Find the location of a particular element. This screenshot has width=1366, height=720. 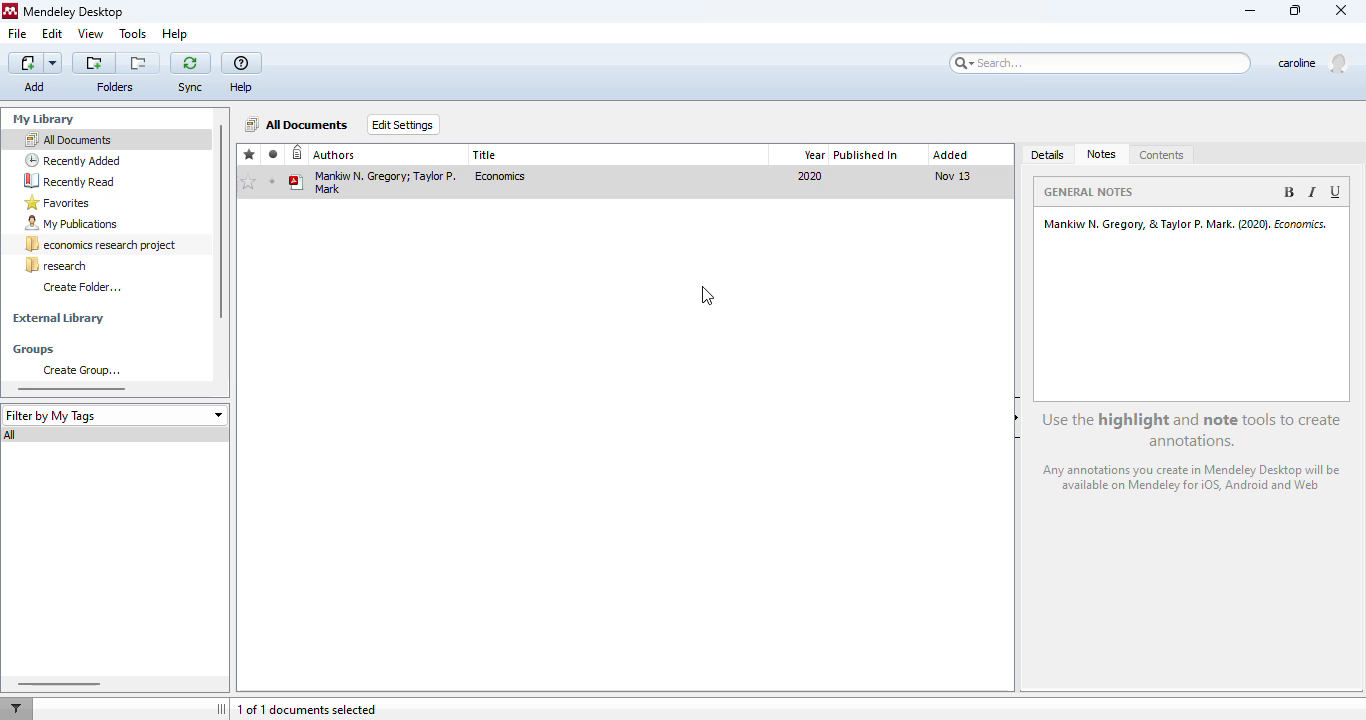

folder is located at coordinates (114, 87).